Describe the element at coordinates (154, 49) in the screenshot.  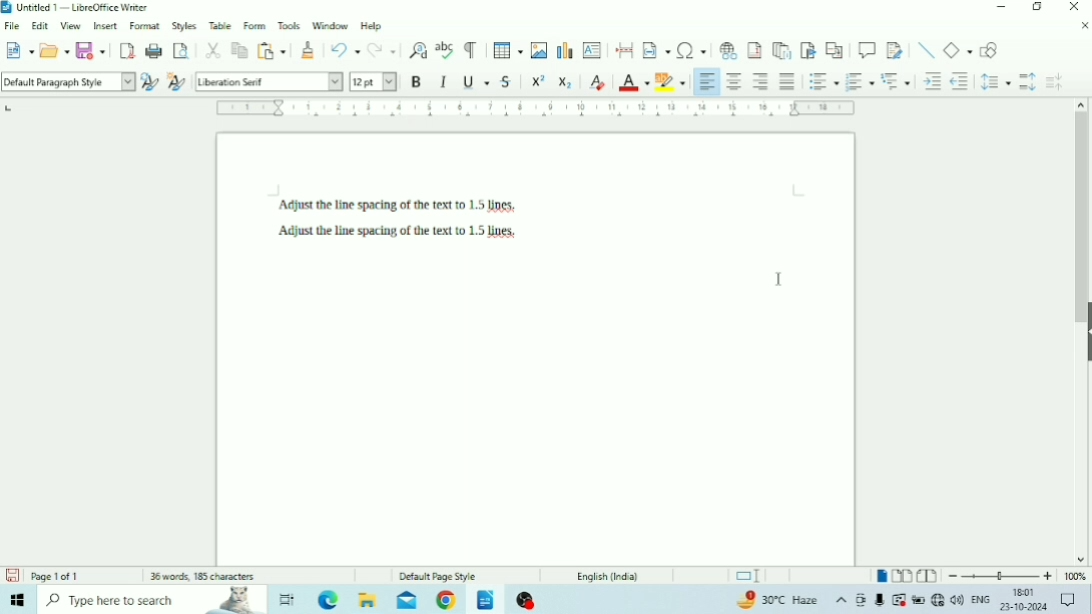
I see `Print` at that location.